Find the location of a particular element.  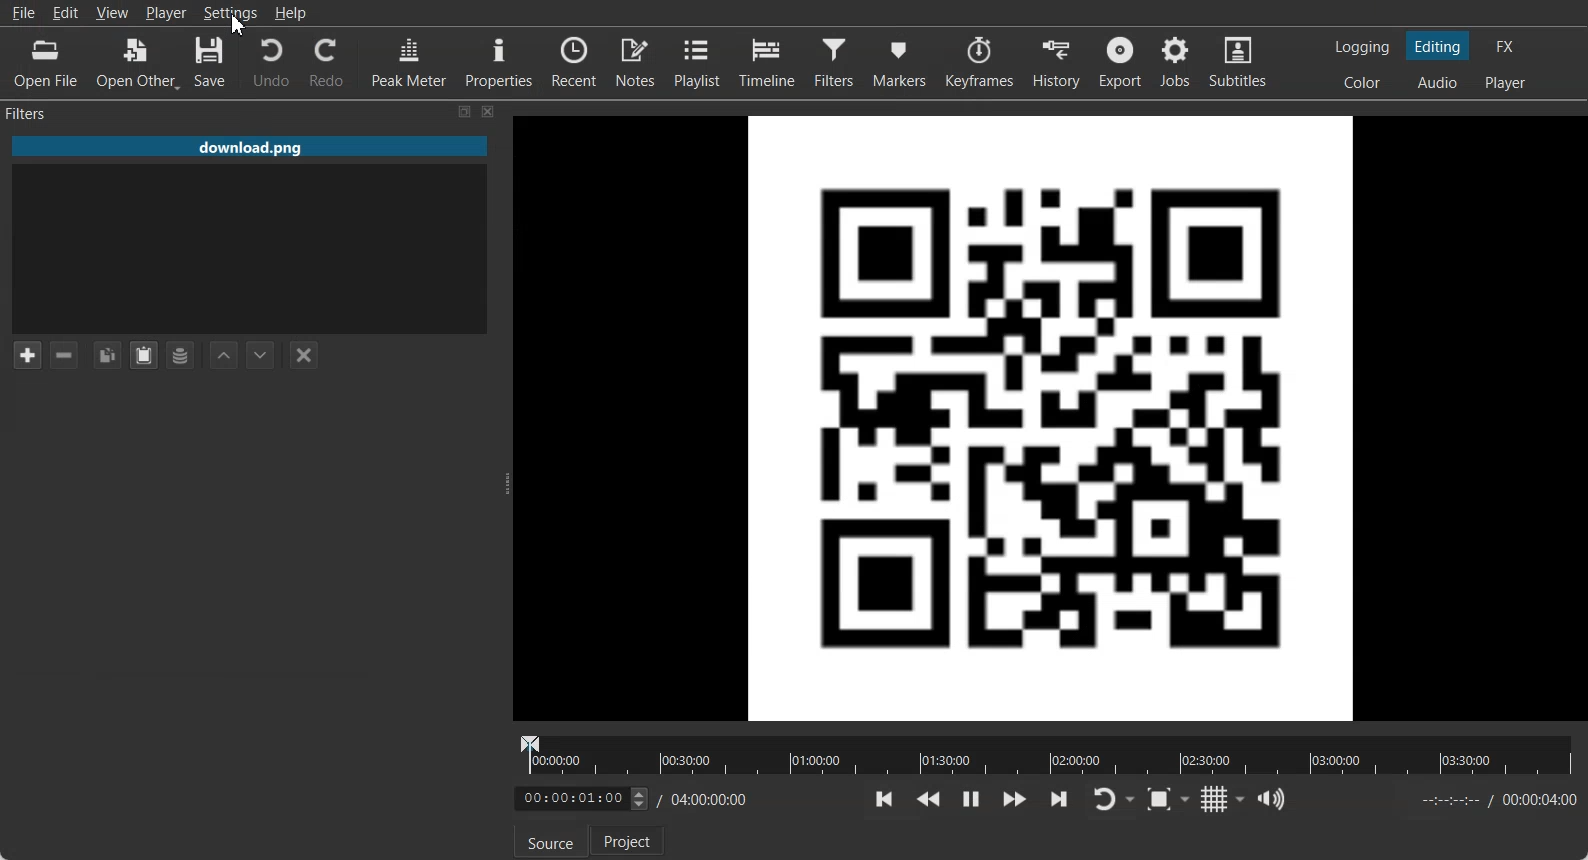

Deselect The Filter is located at coordinates (303, 355).